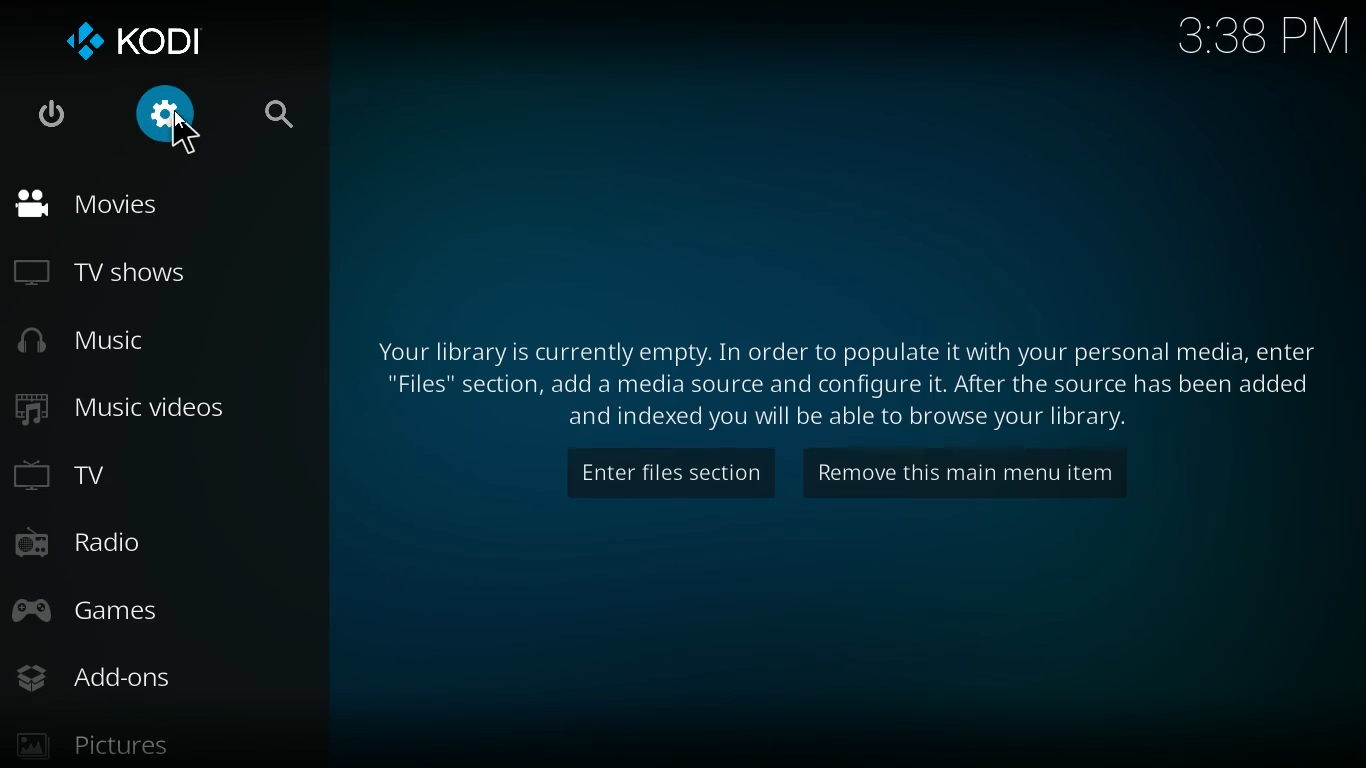  Describe the element at coordinates (52, 117) in the screenshot. I see `turn off` at that location.